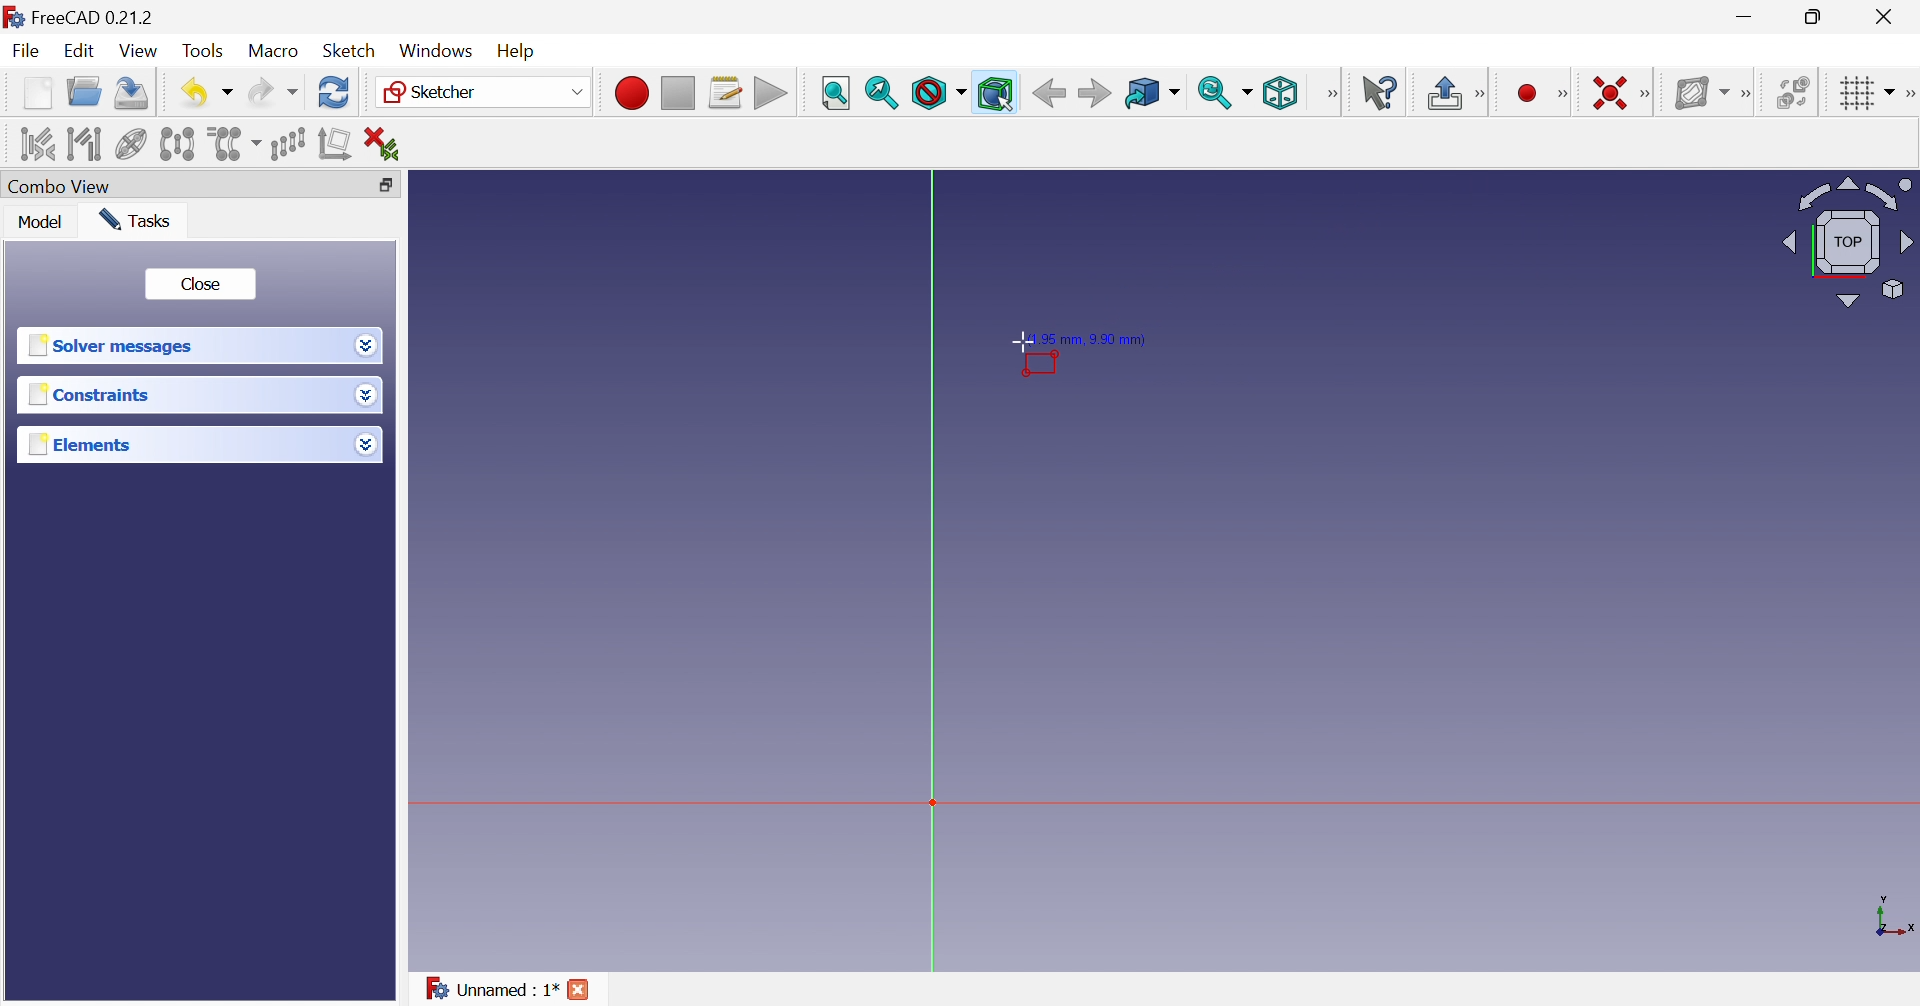 Image resolution: width=1920 pixels, height=1006 pixels. I want to click on Show/hide internal geometry, so click(131, 144).